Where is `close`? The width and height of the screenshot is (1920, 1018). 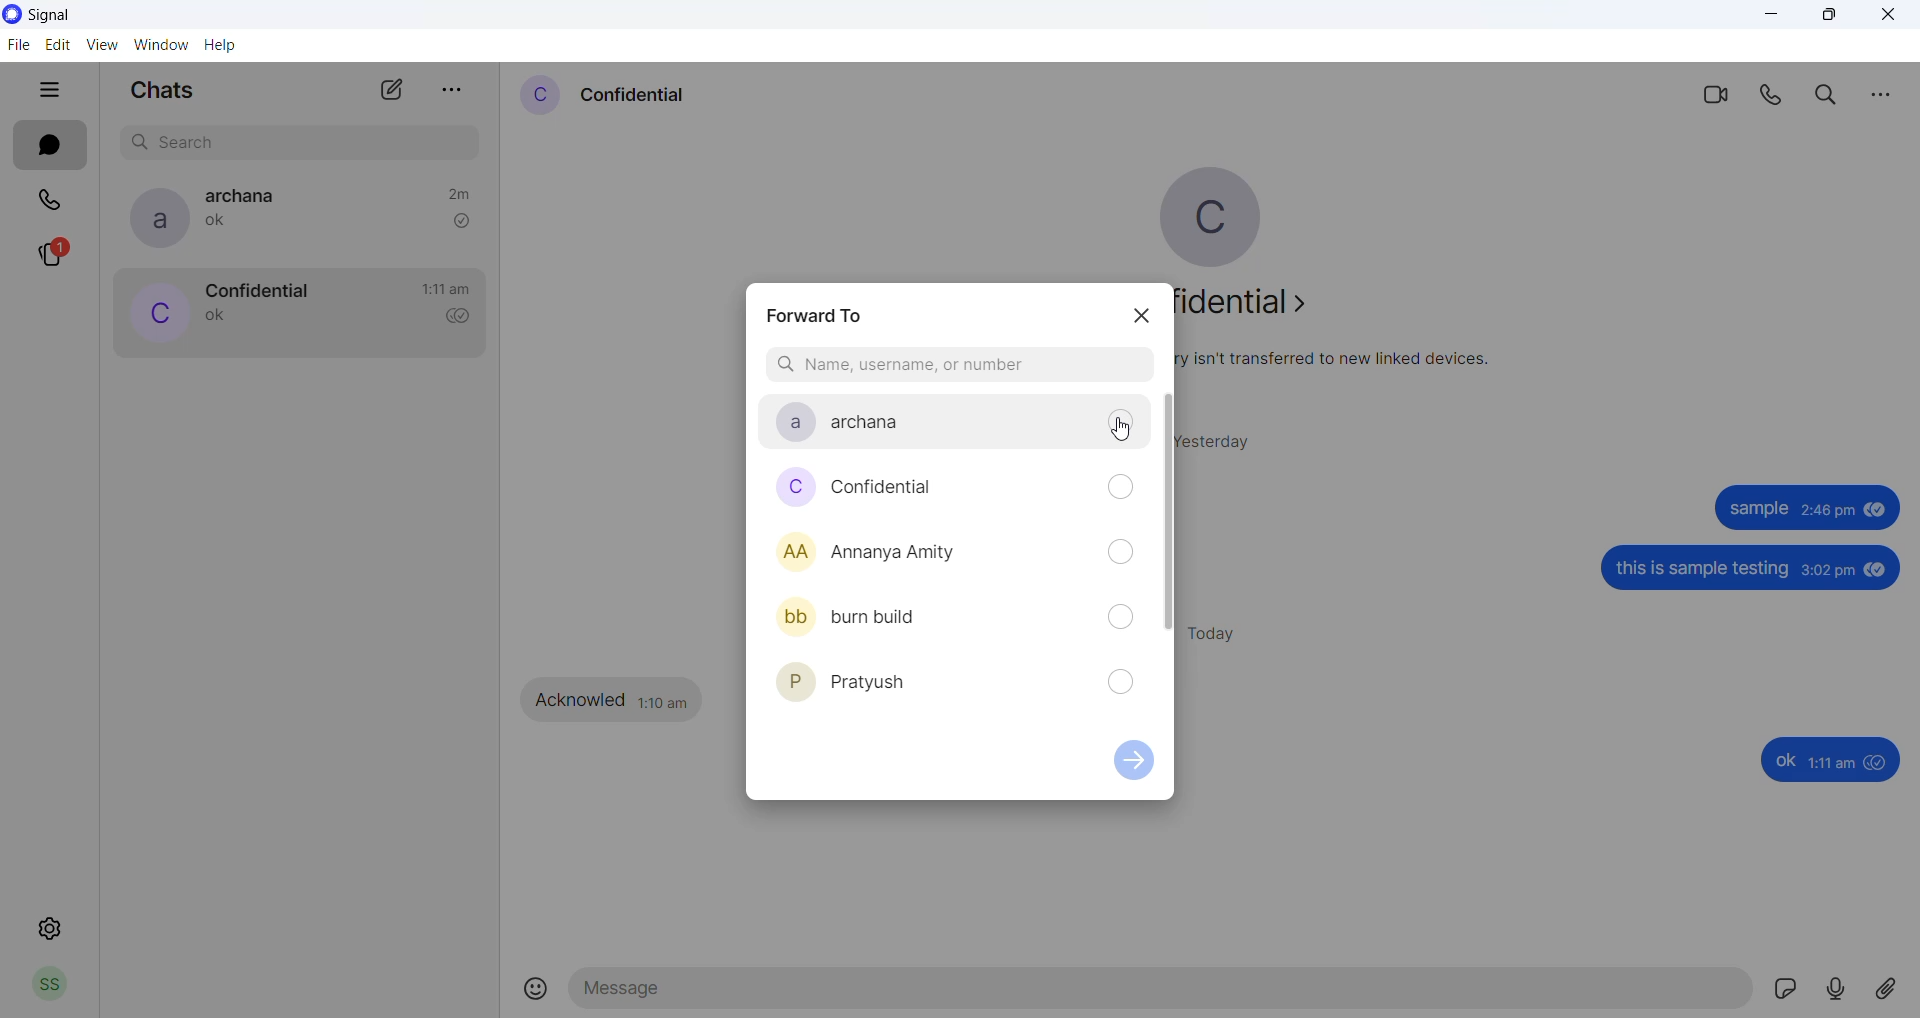
close is located at coordinates (1888, 17).